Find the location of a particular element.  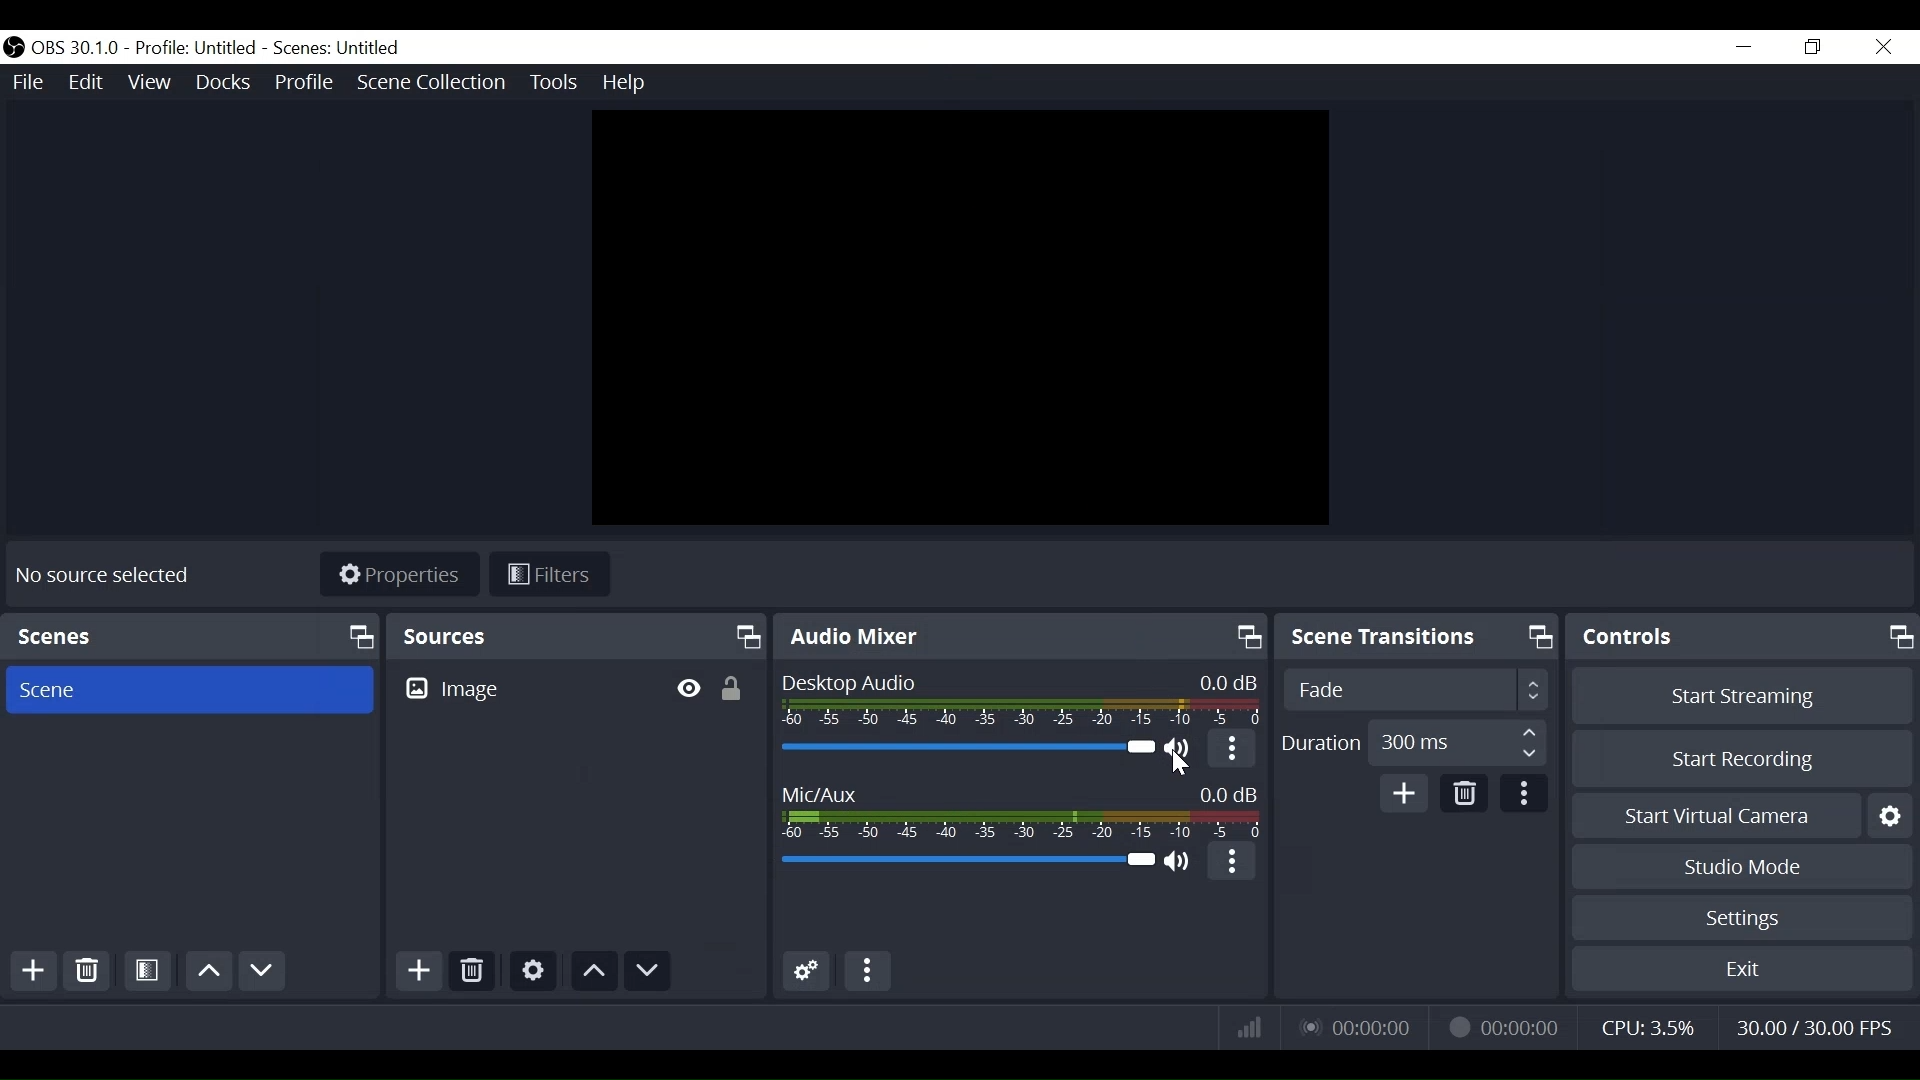

Move down is located at coordinates (261, 970).